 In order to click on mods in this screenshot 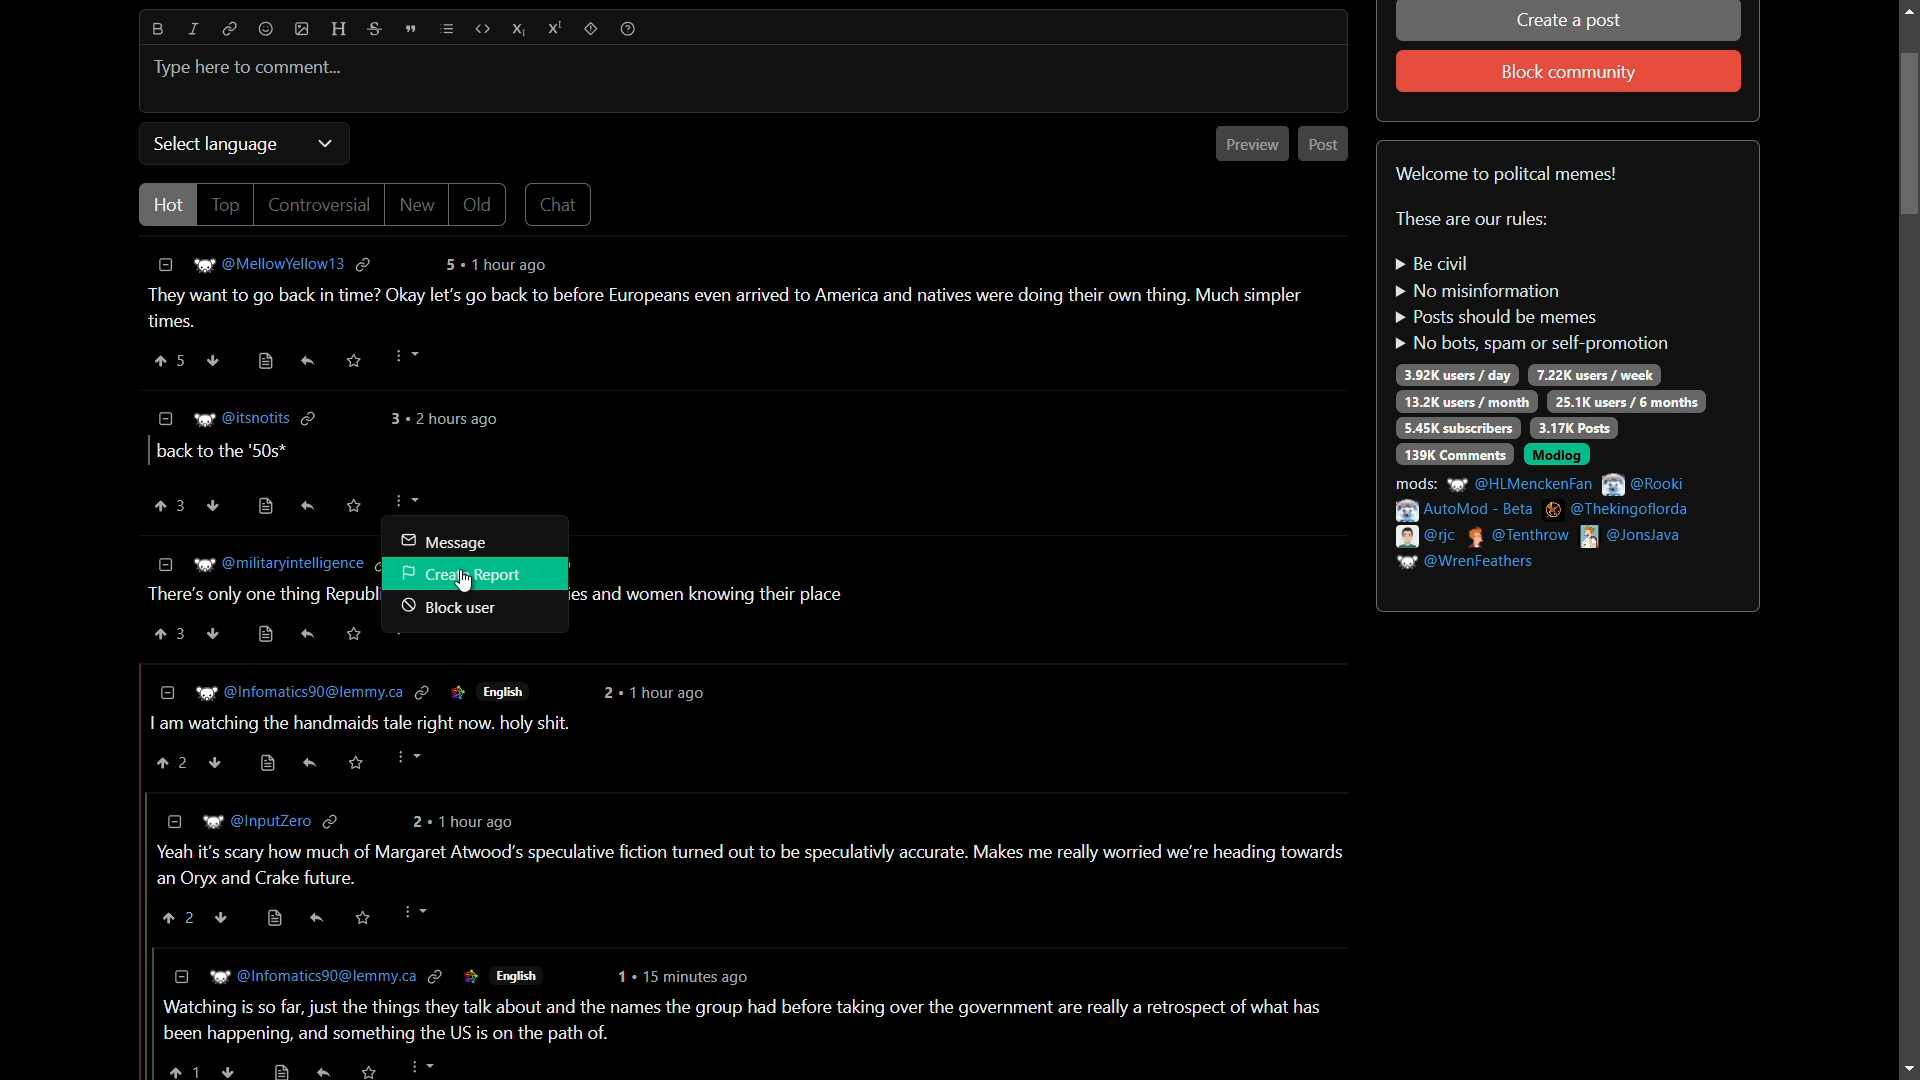, I will do `click(1546, 522)`.